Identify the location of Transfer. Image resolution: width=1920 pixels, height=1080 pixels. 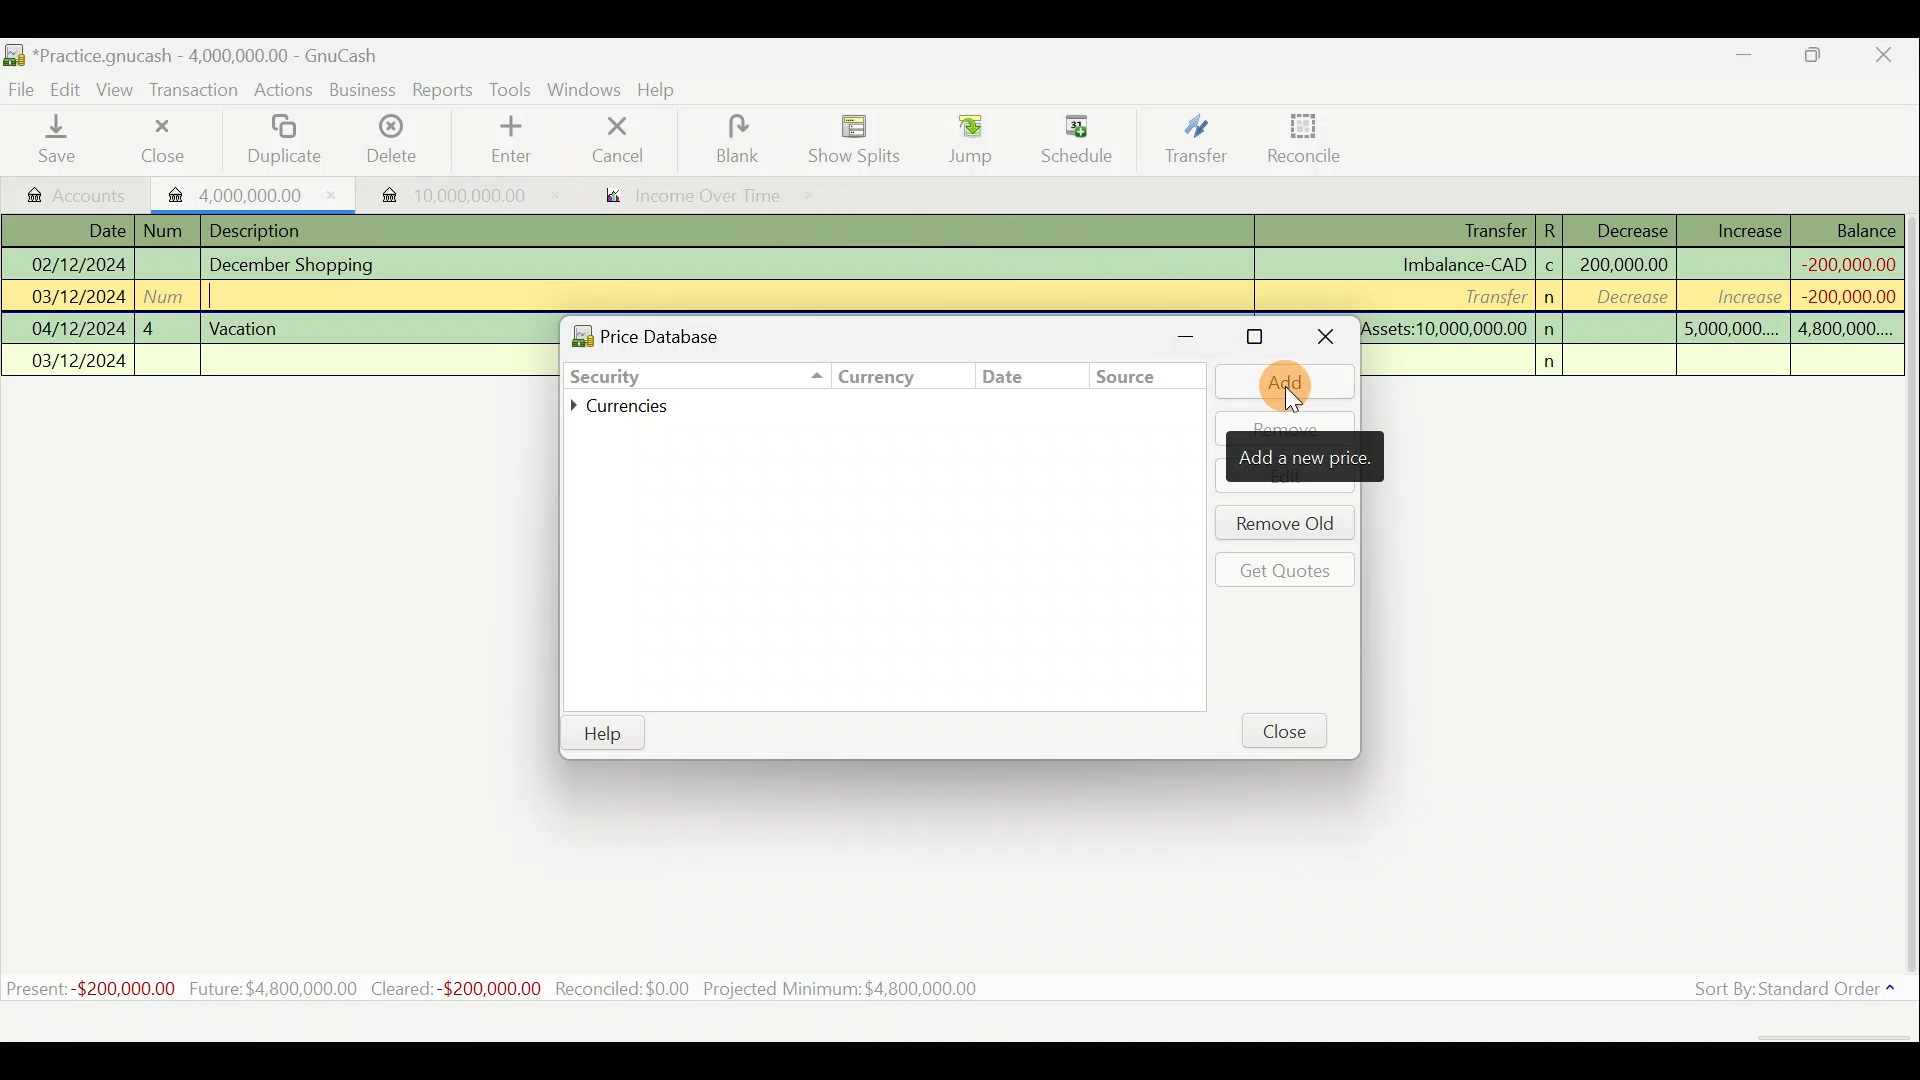
(1489, 295).